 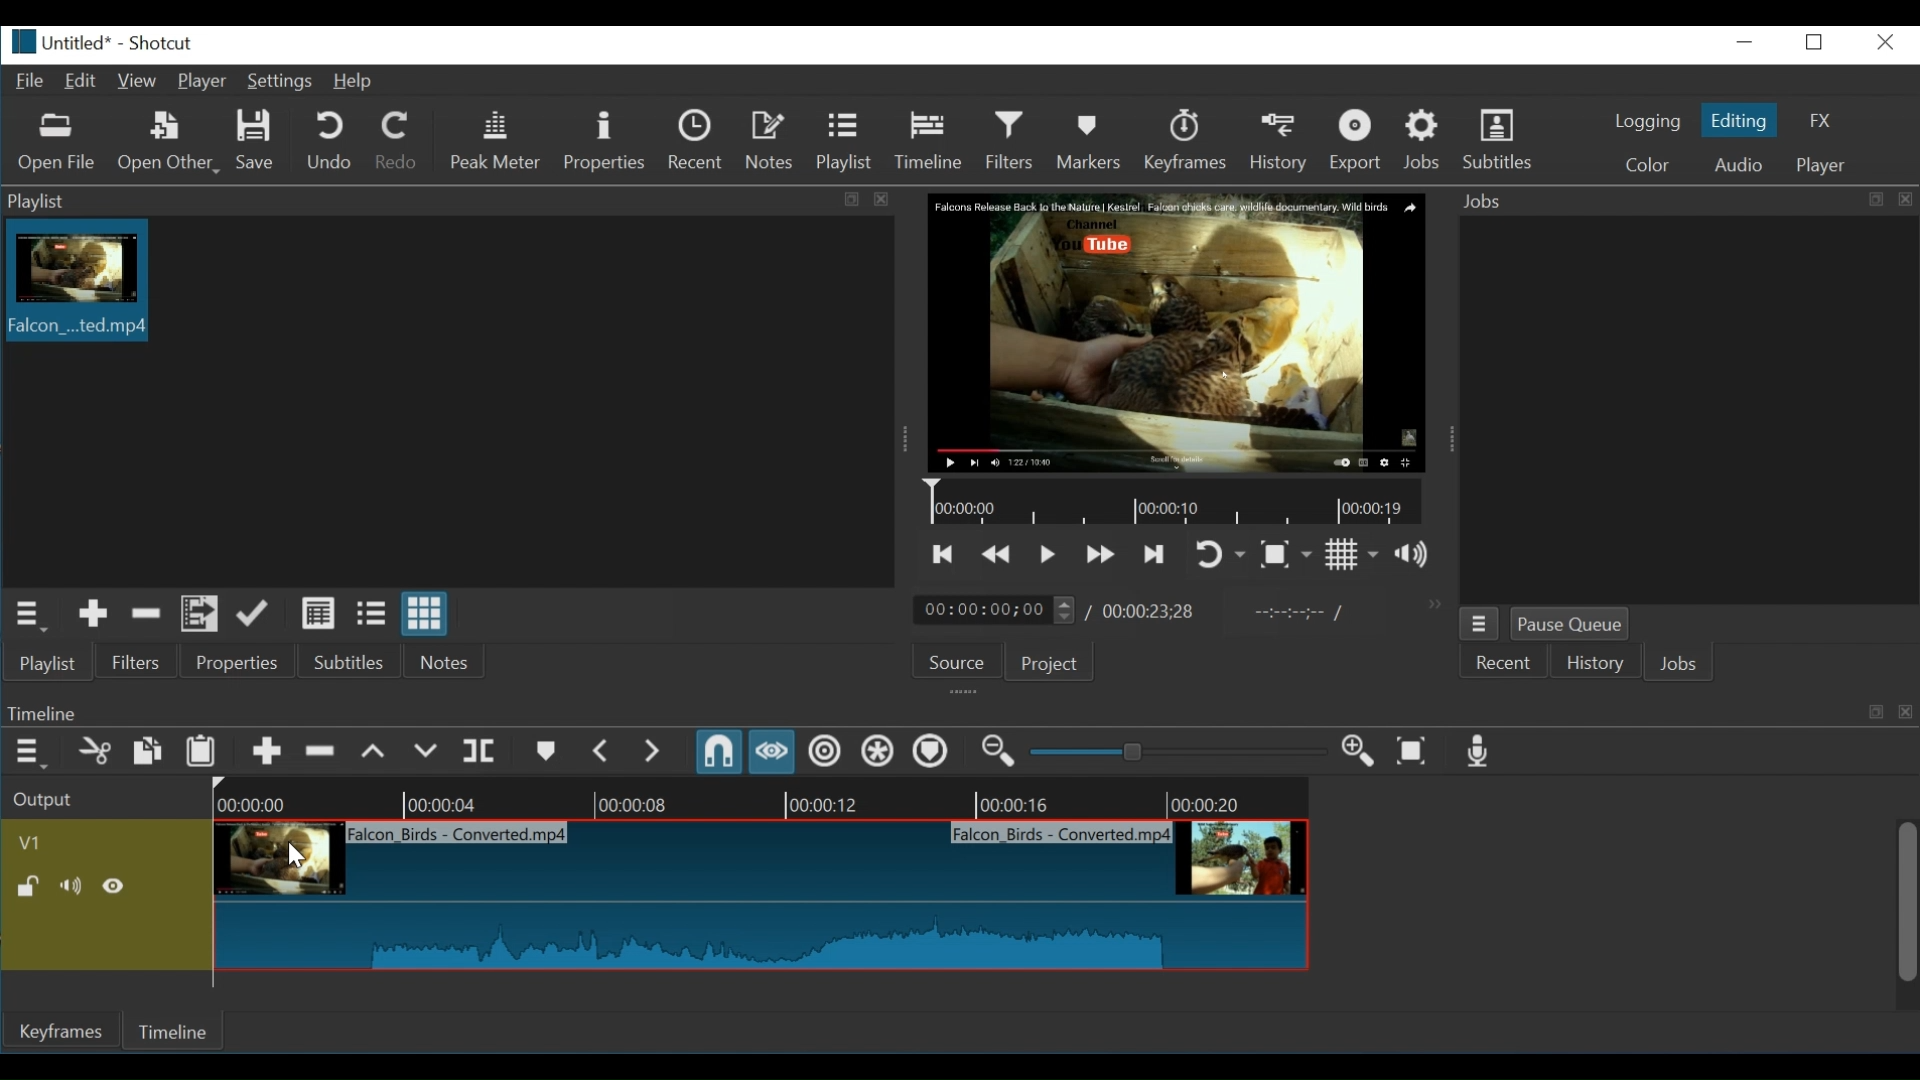 What do you see at coordinates (1293, 614) in the screenshot?
I see `In oint` at bounding box center [1293, 614].